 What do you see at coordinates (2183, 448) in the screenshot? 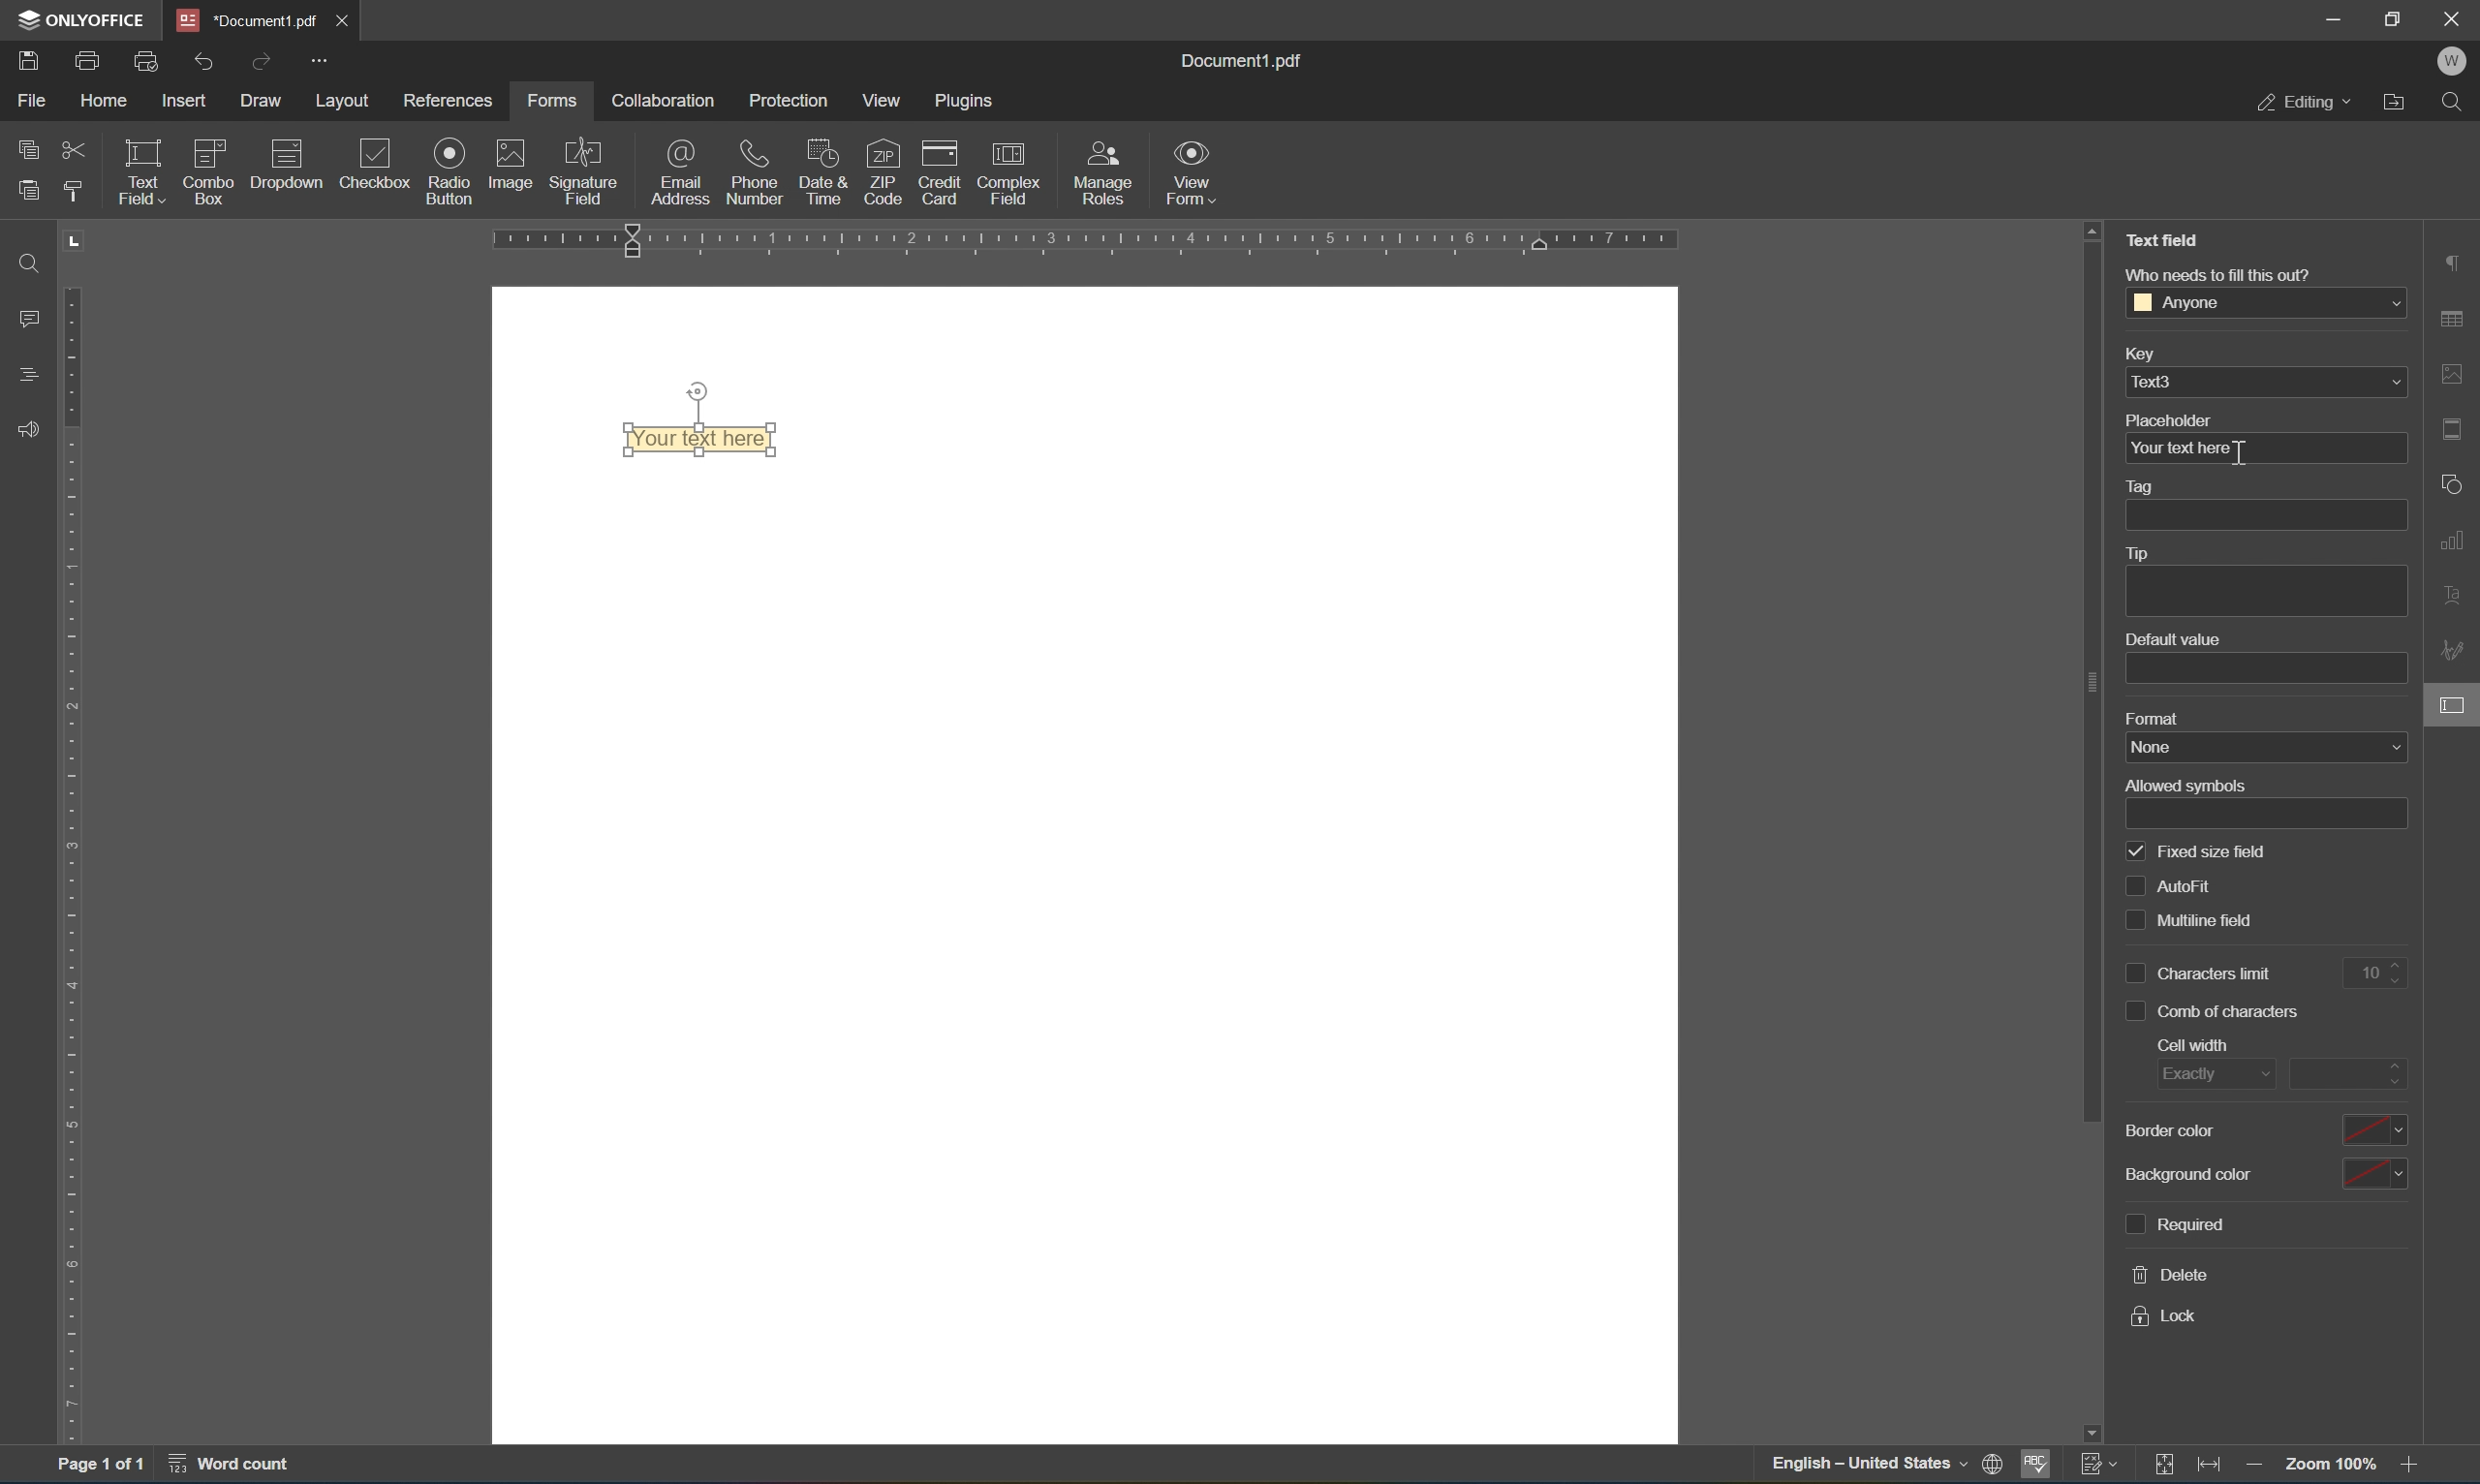
I see `your text holder` at bounding box center [2183, 448].